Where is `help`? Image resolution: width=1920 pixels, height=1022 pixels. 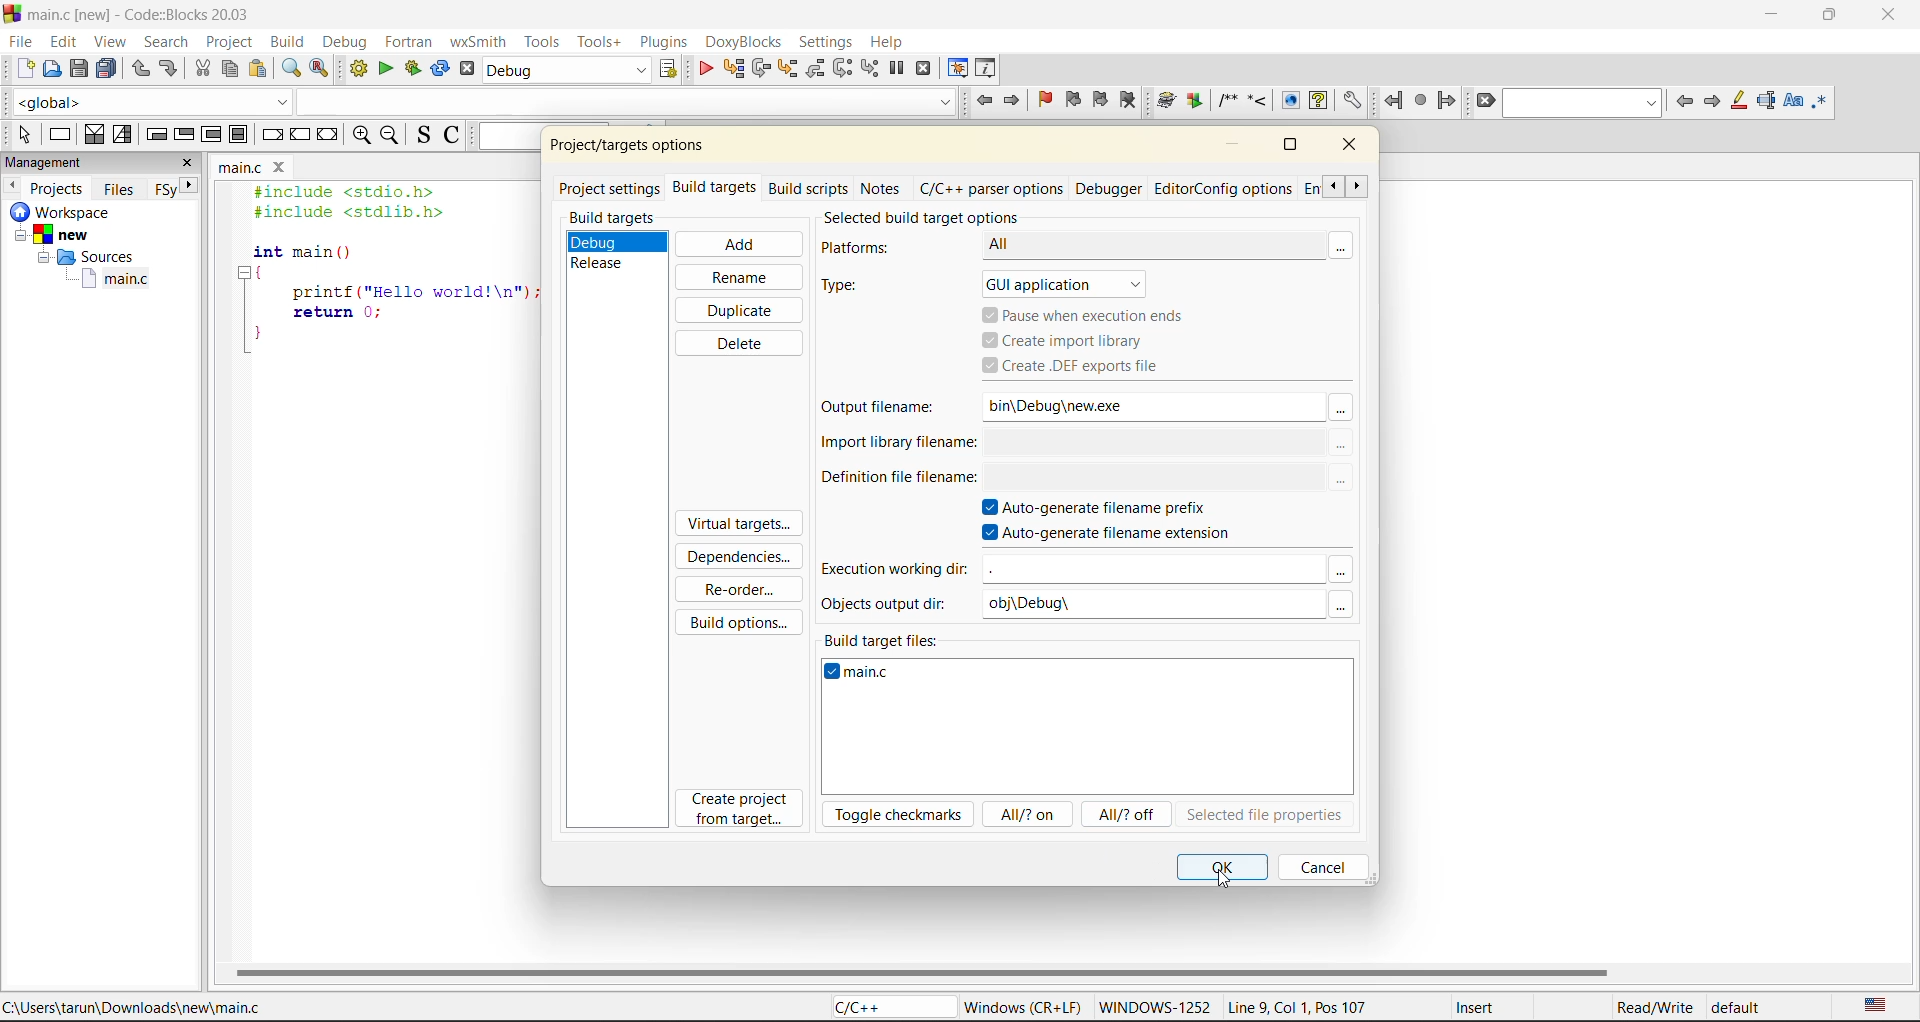
help is located at coordinates (891, 43).